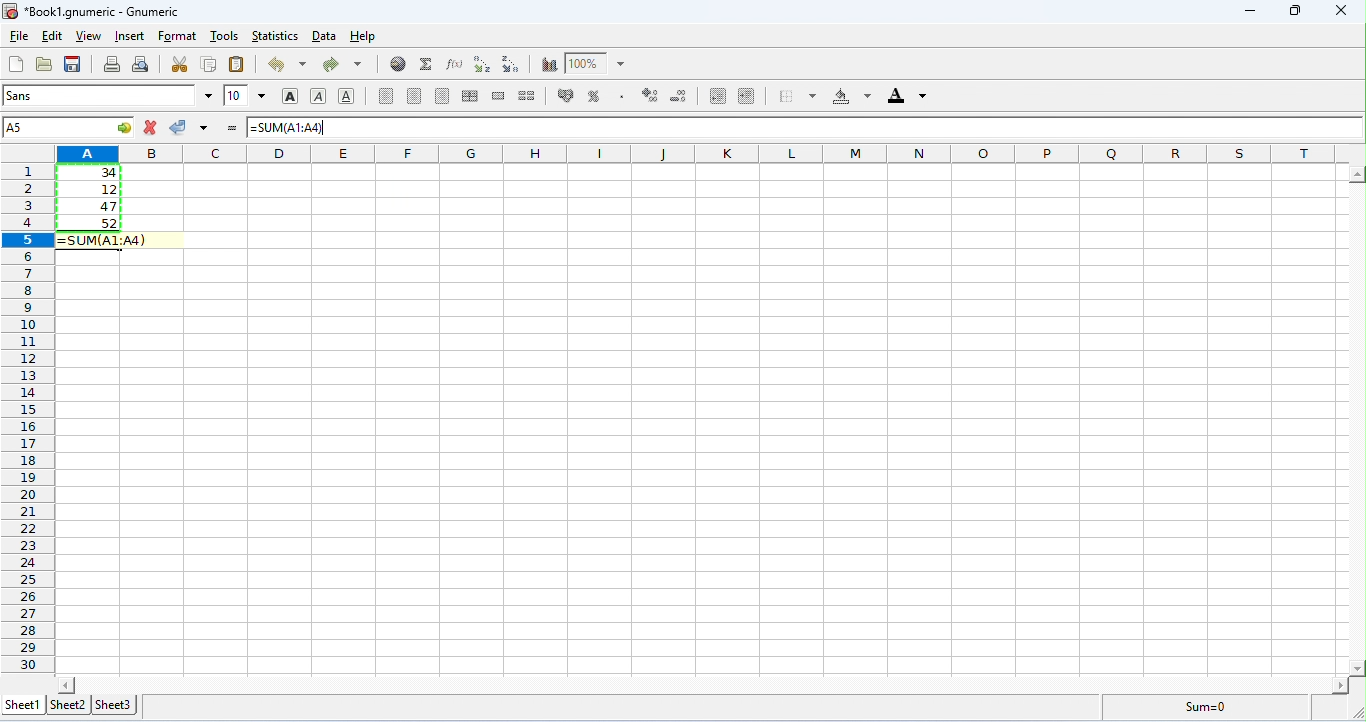 This screenshot has height=722, width=1366. I want to click on space for horizontal scroll bar, so click(705, 683).